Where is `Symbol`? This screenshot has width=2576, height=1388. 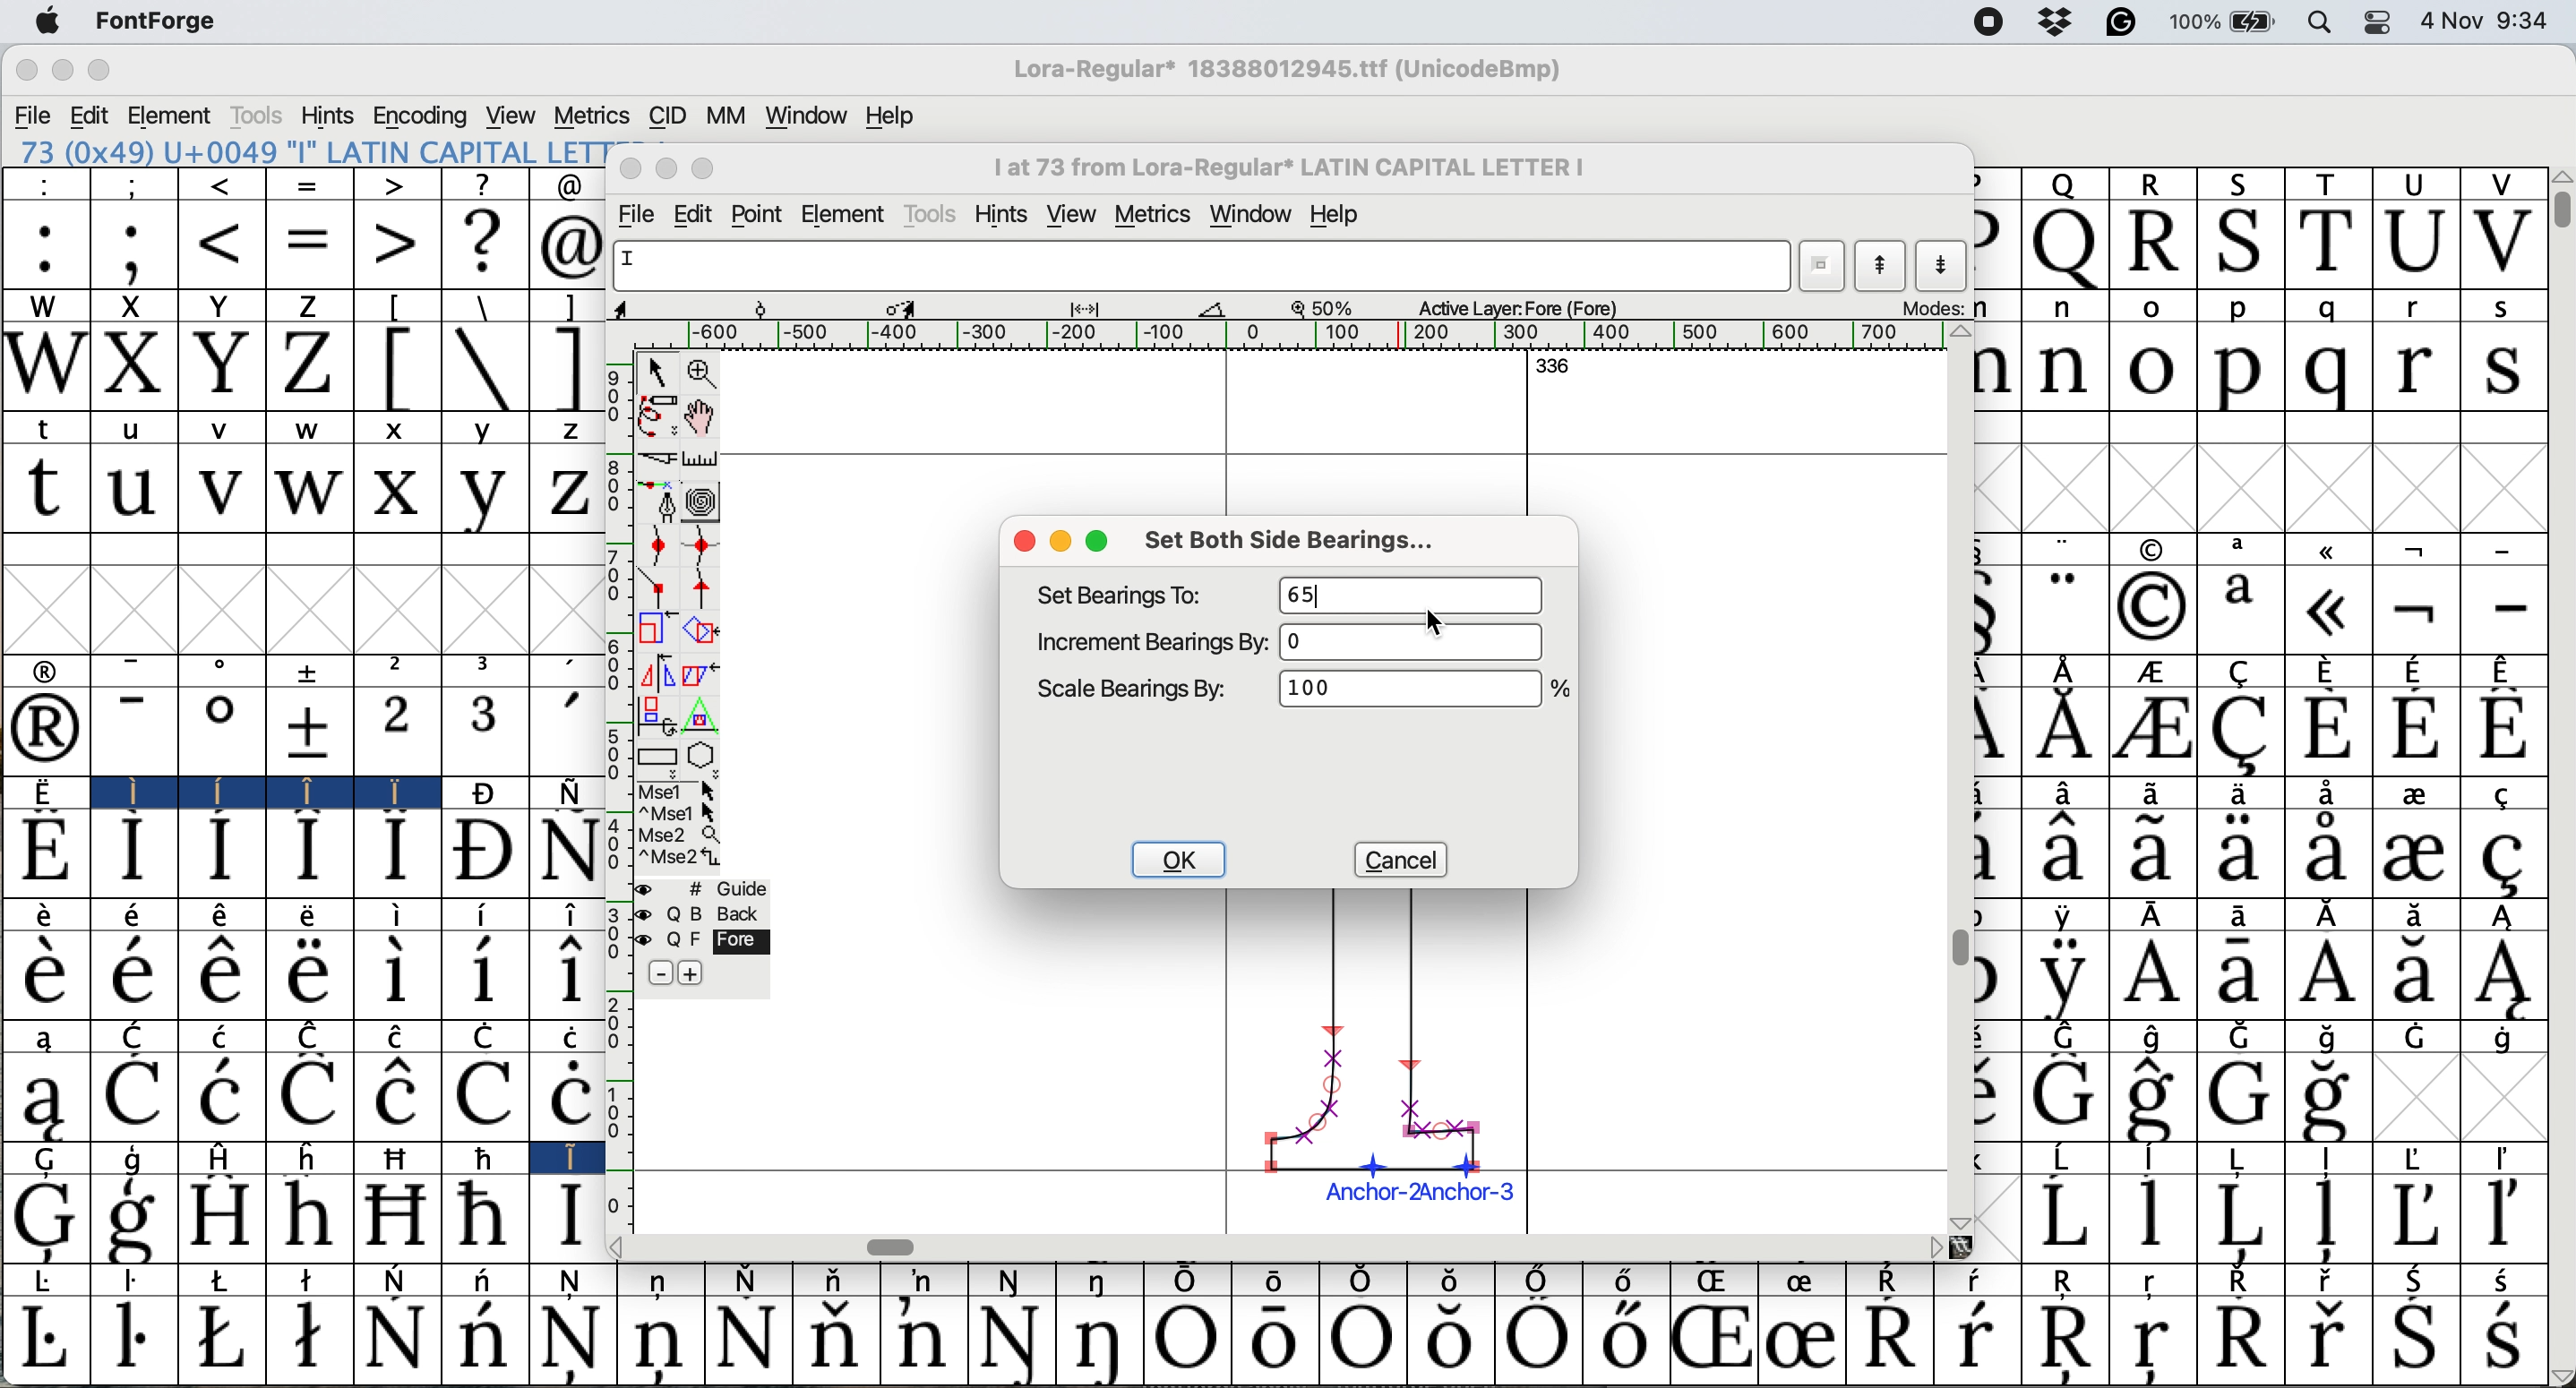 Symbol is located at coordinates (39, 973).